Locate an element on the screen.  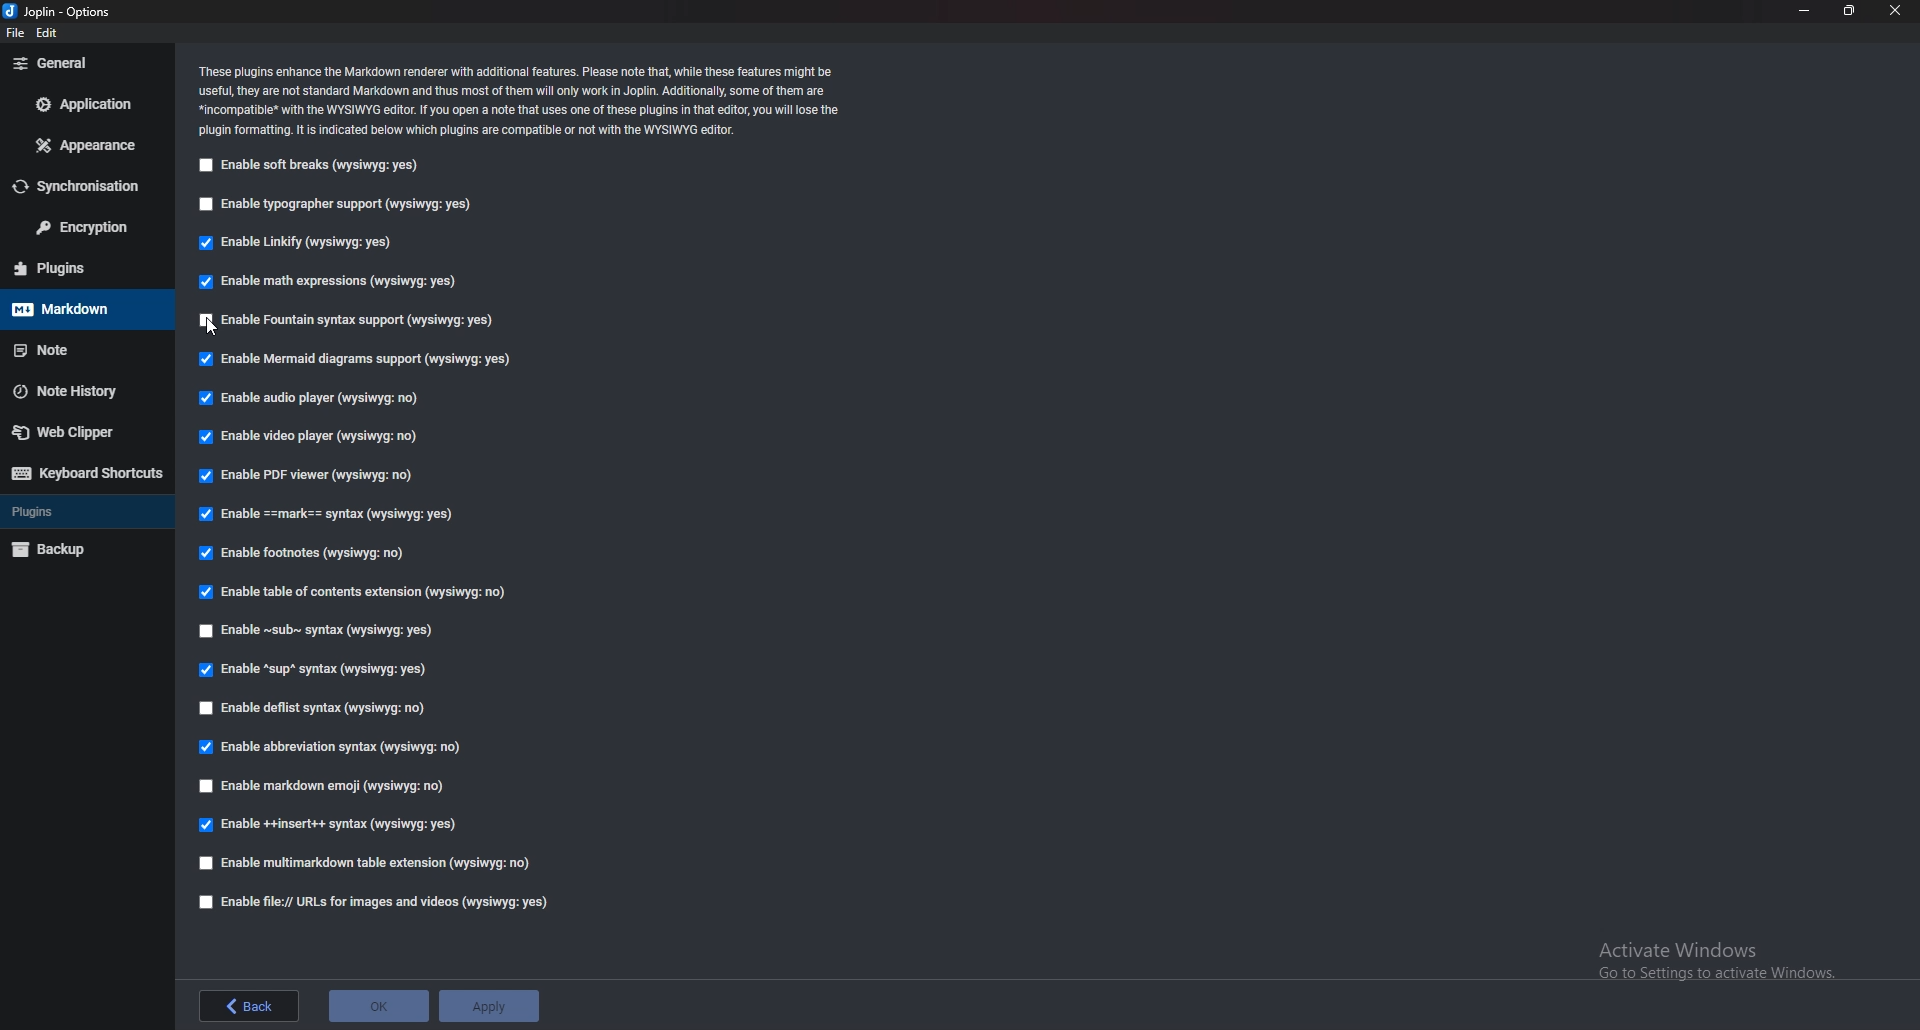
minimize is located at coordinates (1806, 10).